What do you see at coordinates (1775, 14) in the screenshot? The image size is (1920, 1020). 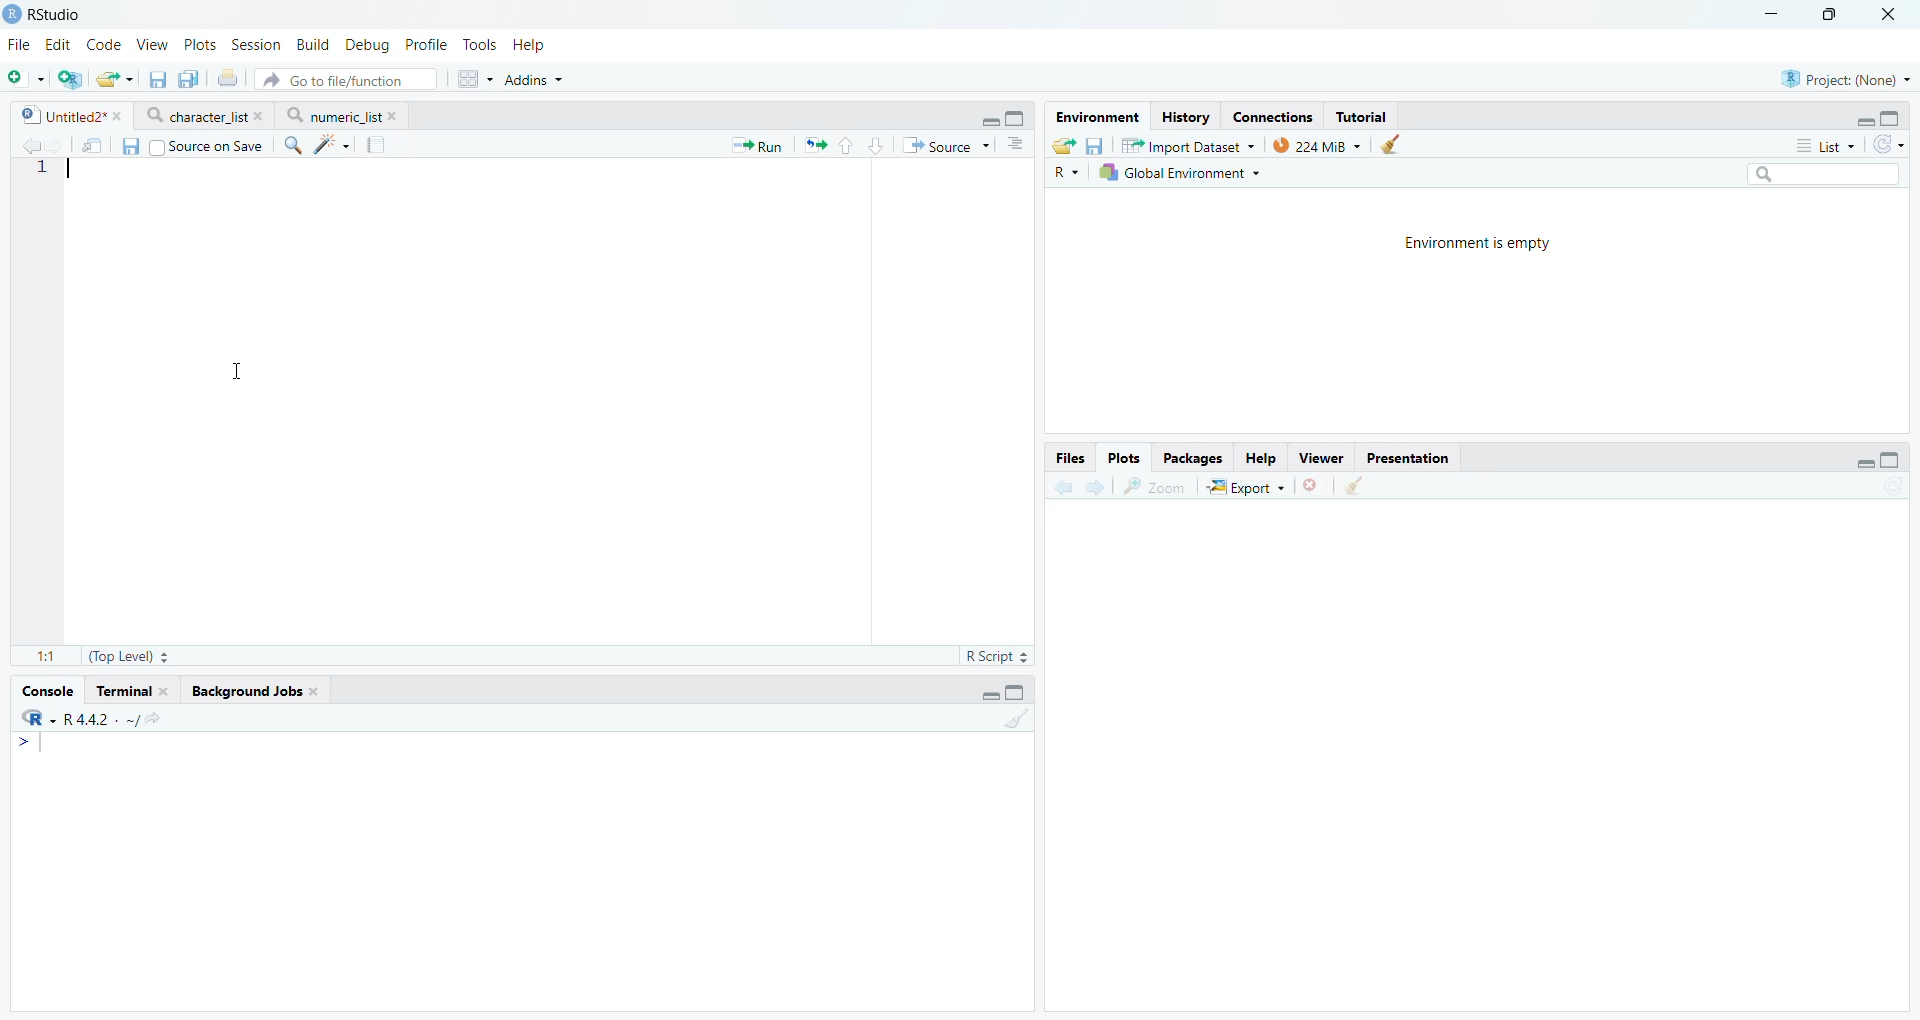 I see `Minimize` at bounding box center [1775, 14].